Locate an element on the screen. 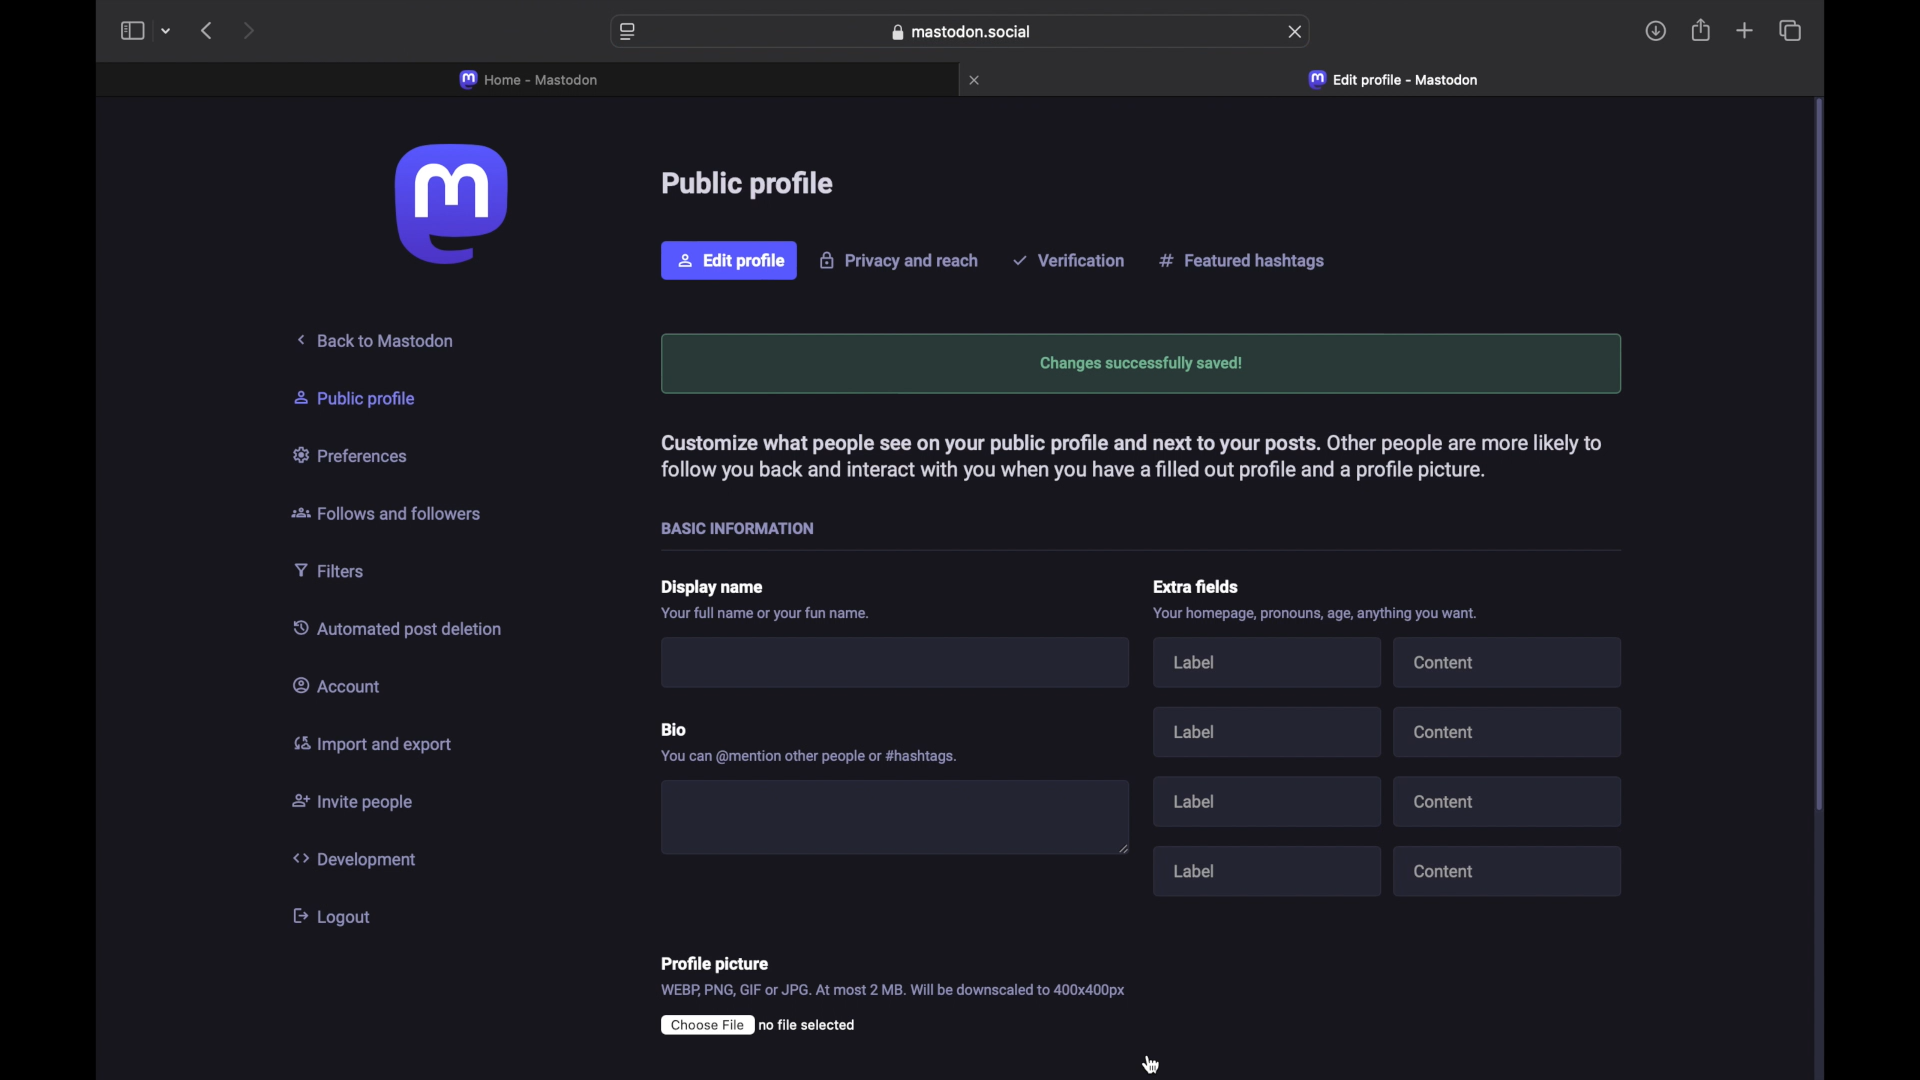 Image resolution: width=1920 pixels, height=1080 pixels. cursor is located at coordinates (1158, 1063).